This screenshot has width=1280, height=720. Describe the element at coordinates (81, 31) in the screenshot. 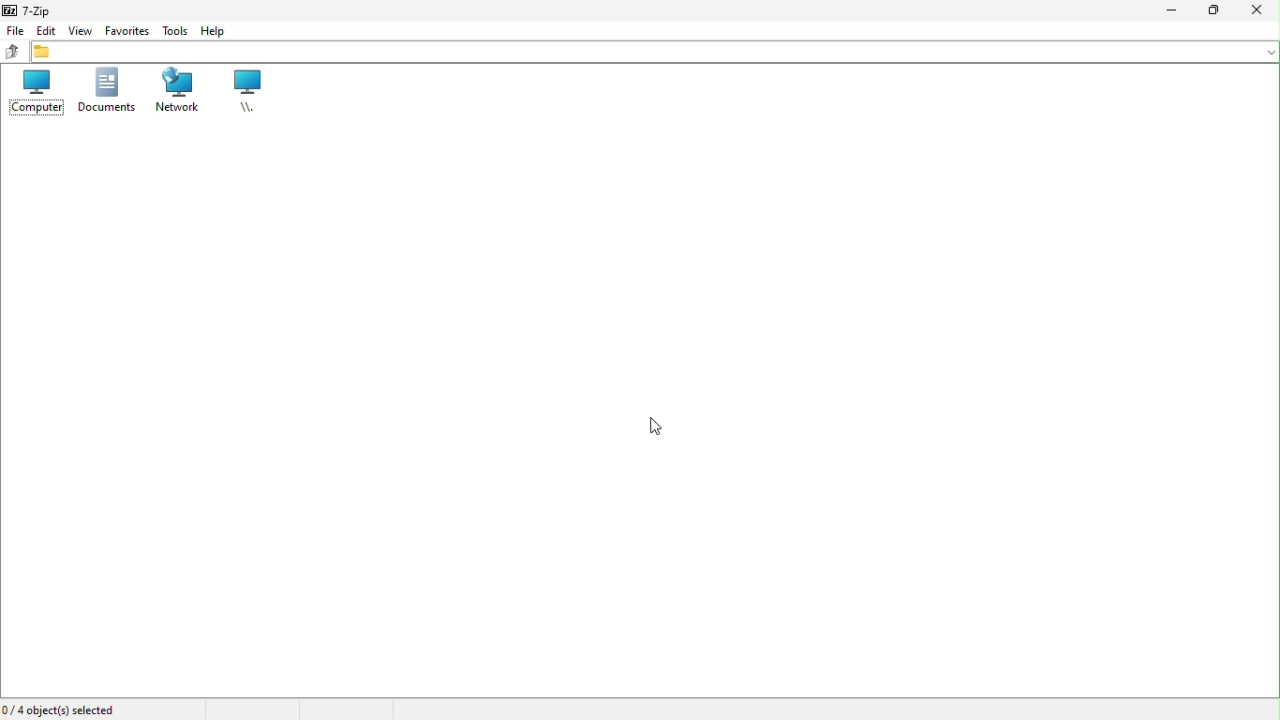

I see `Edit ` at that location.